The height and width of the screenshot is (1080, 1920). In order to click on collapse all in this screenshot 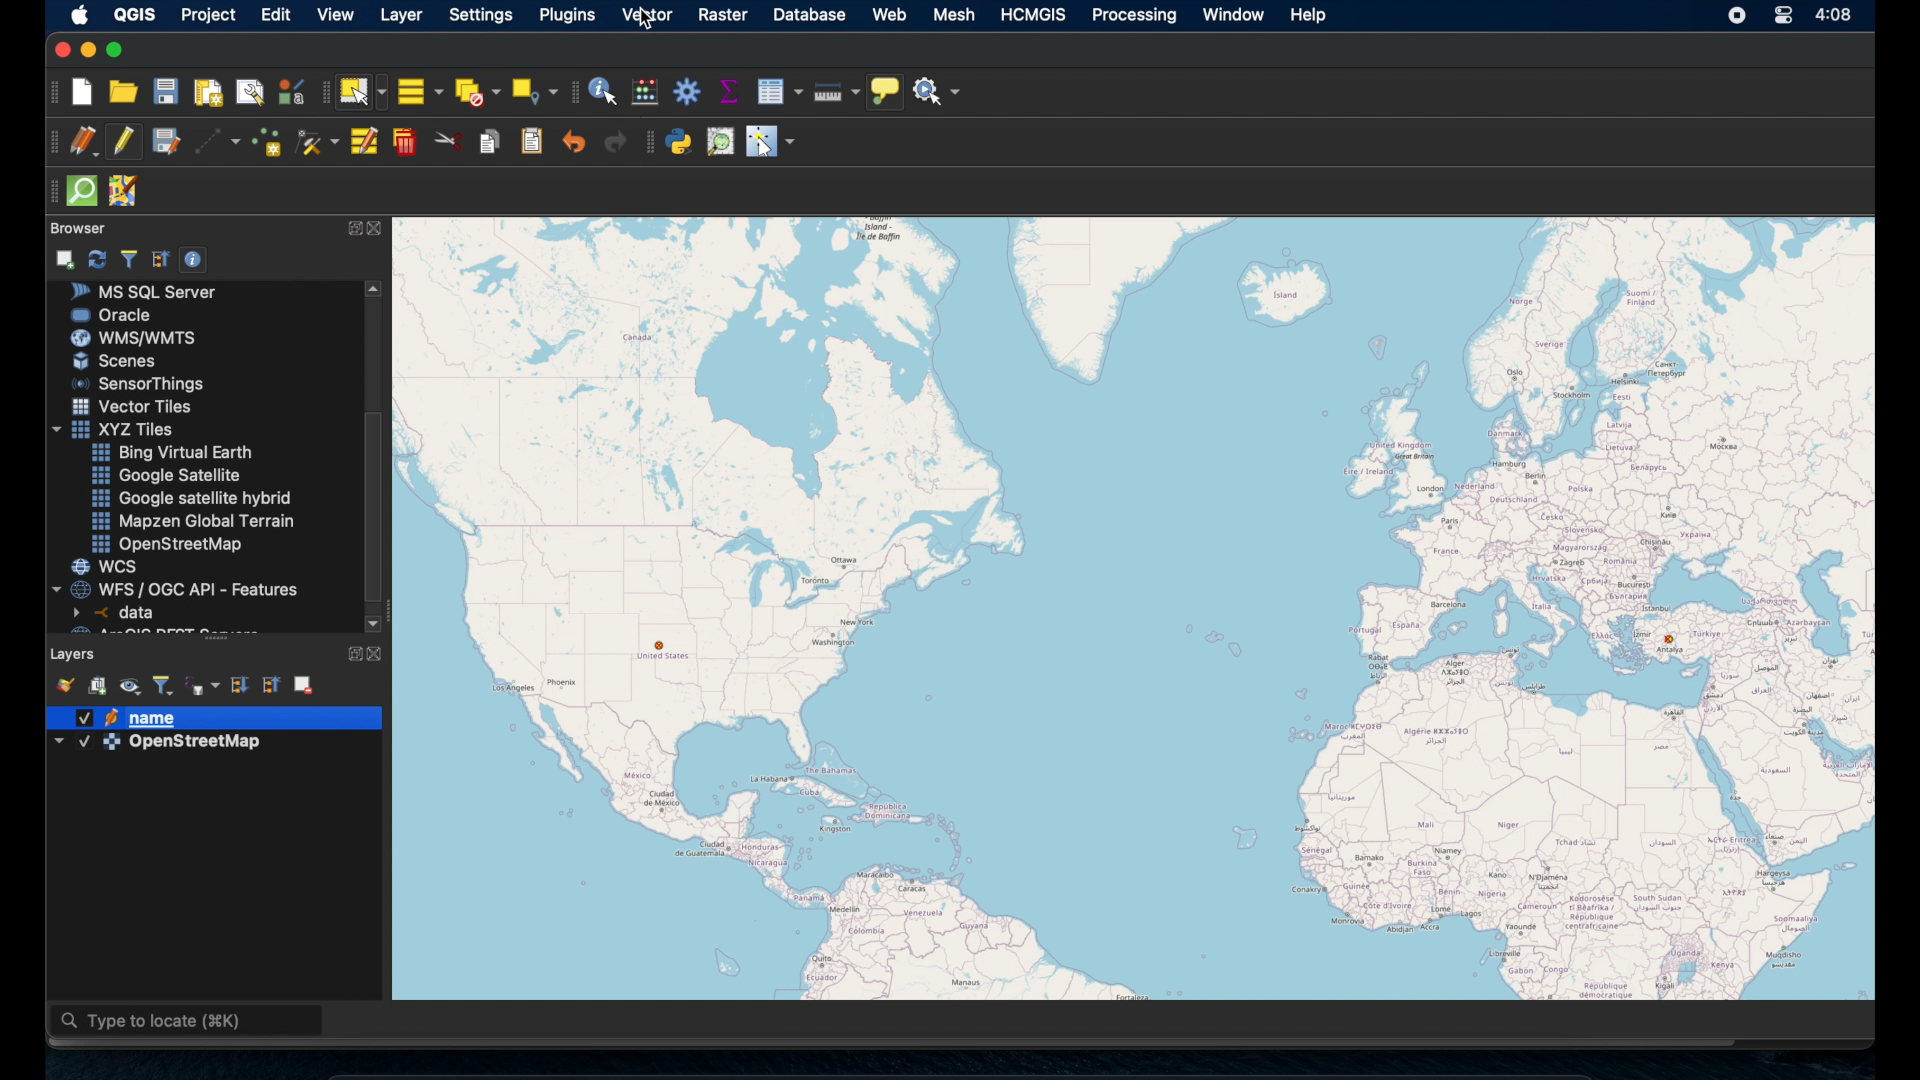, I will do `click(273, 684)`.